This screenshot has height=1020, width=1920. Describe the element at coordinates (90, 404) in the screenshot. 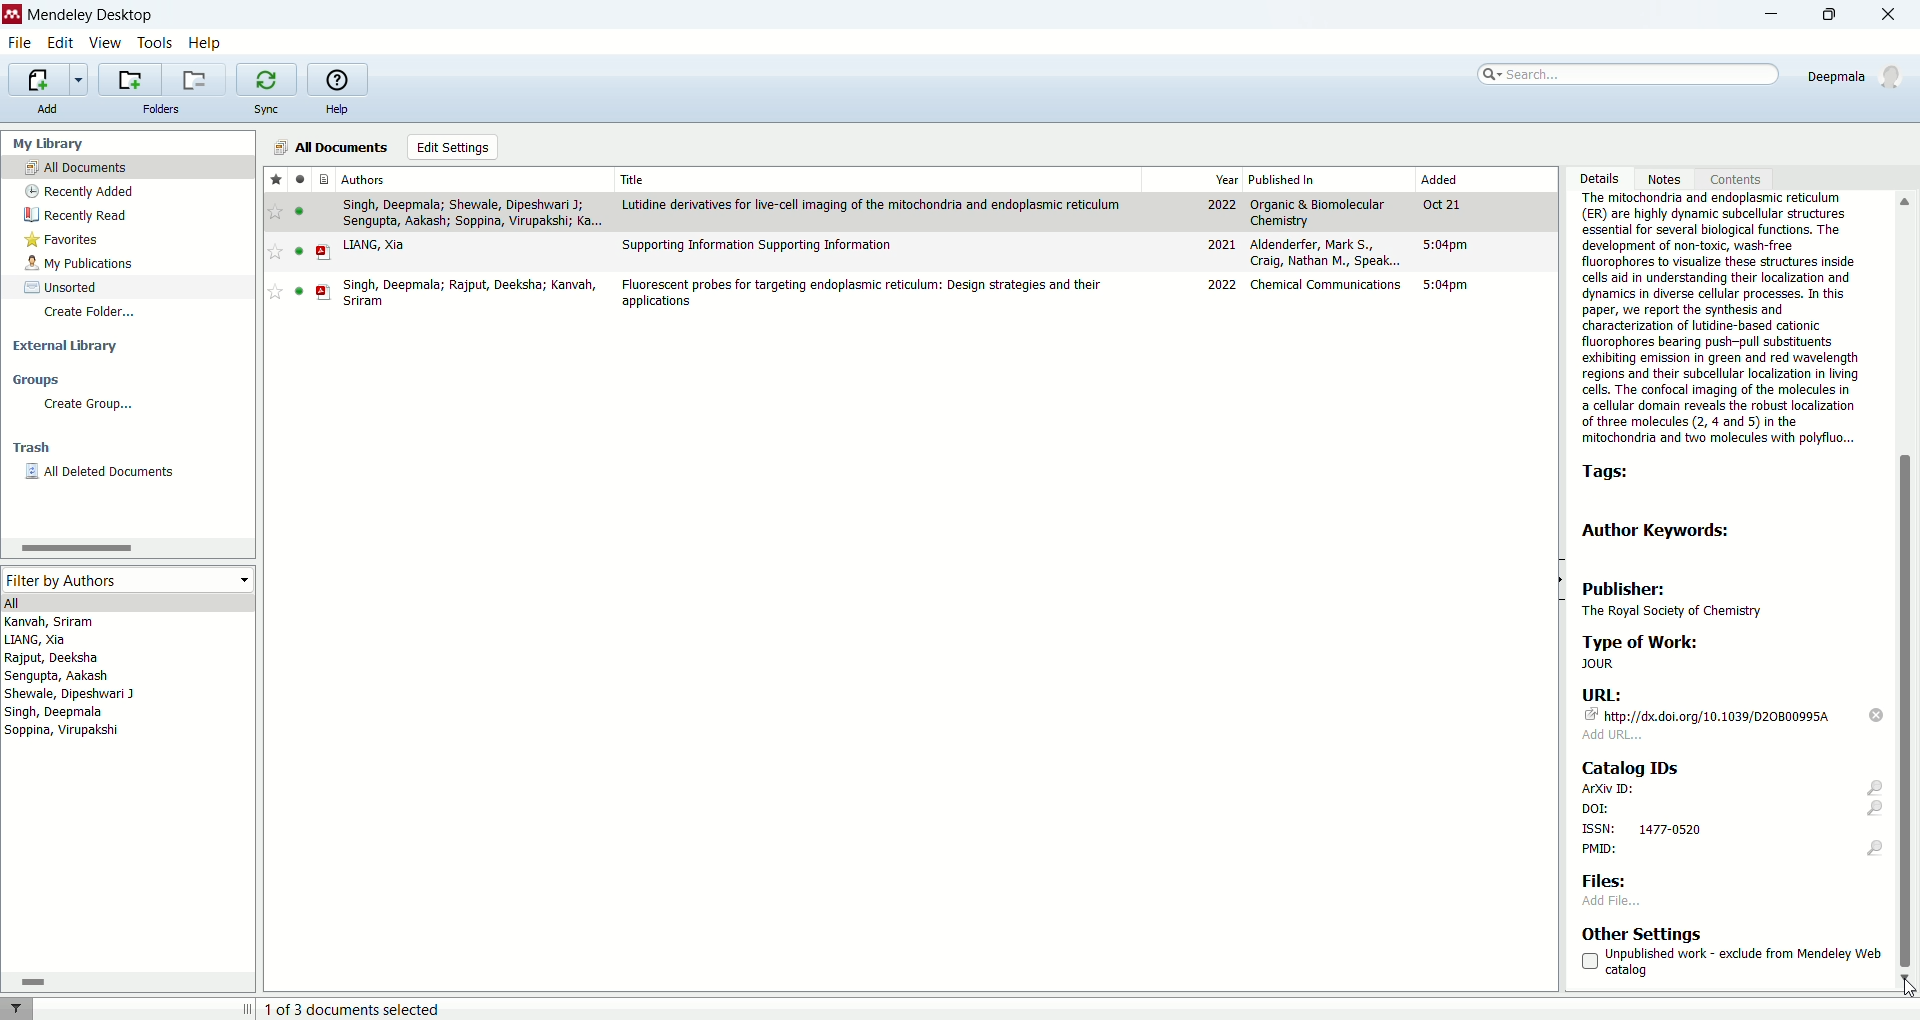

I see `create group` at that location.